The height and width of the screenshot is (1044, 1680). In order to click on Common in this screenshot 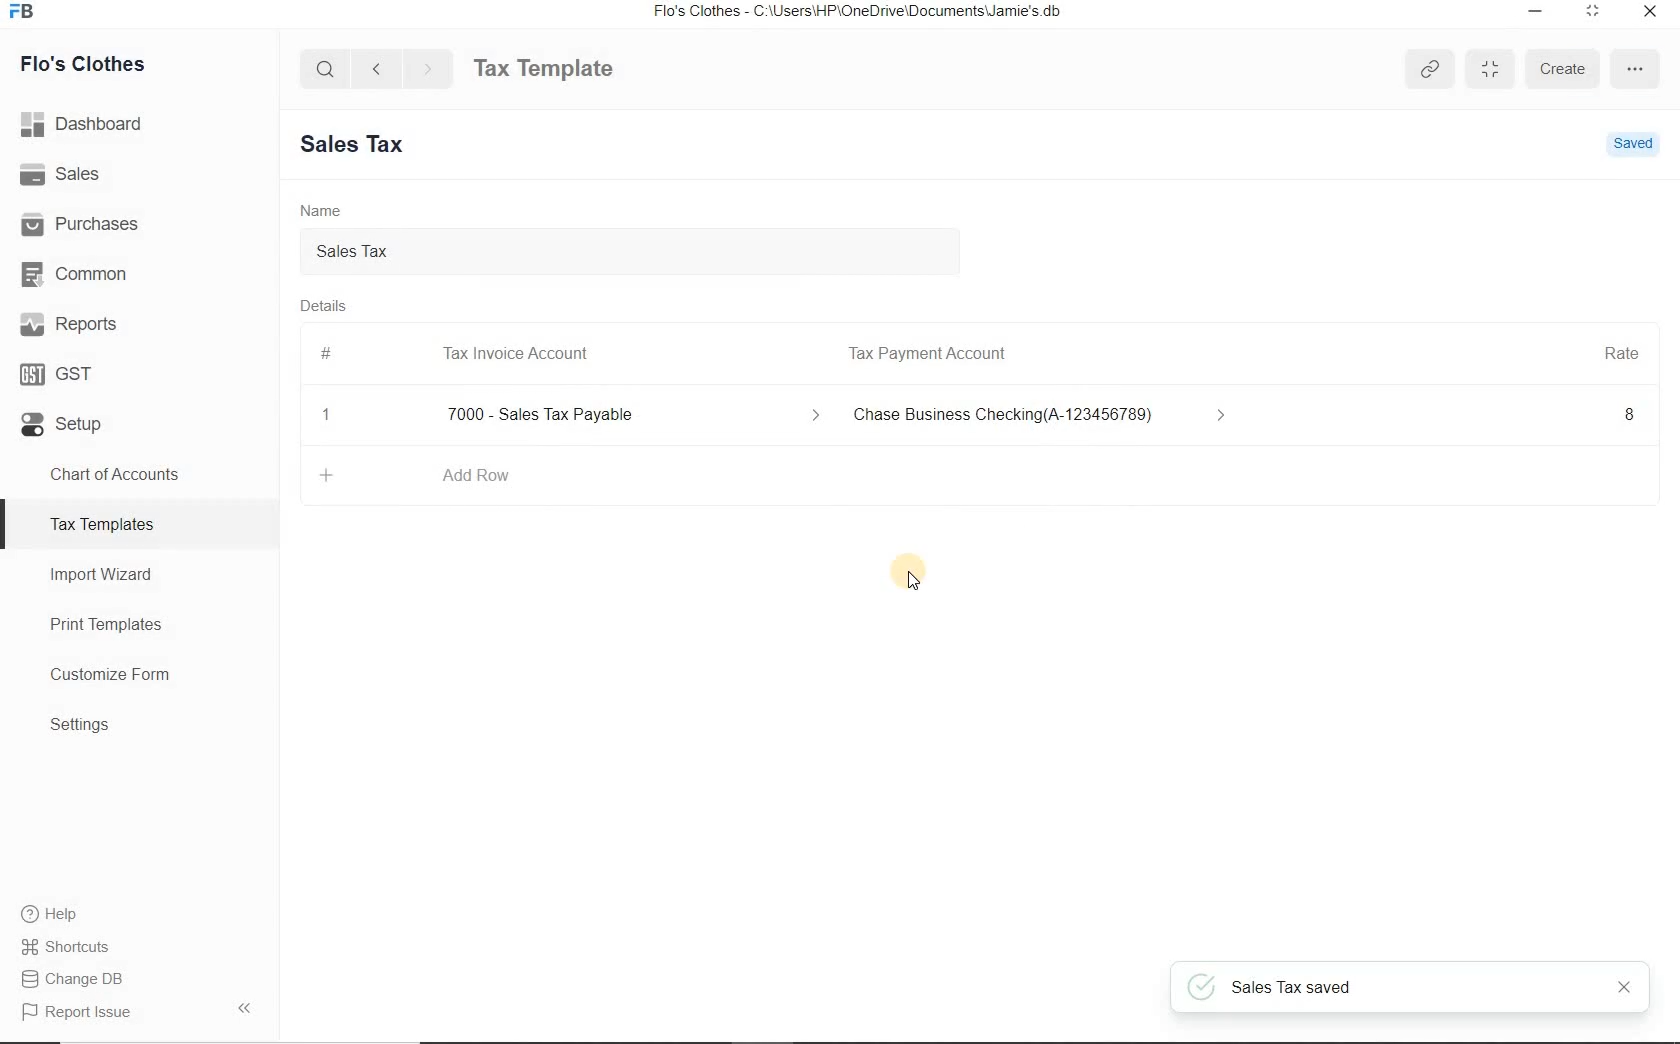, I will do `click(139, 271)`.